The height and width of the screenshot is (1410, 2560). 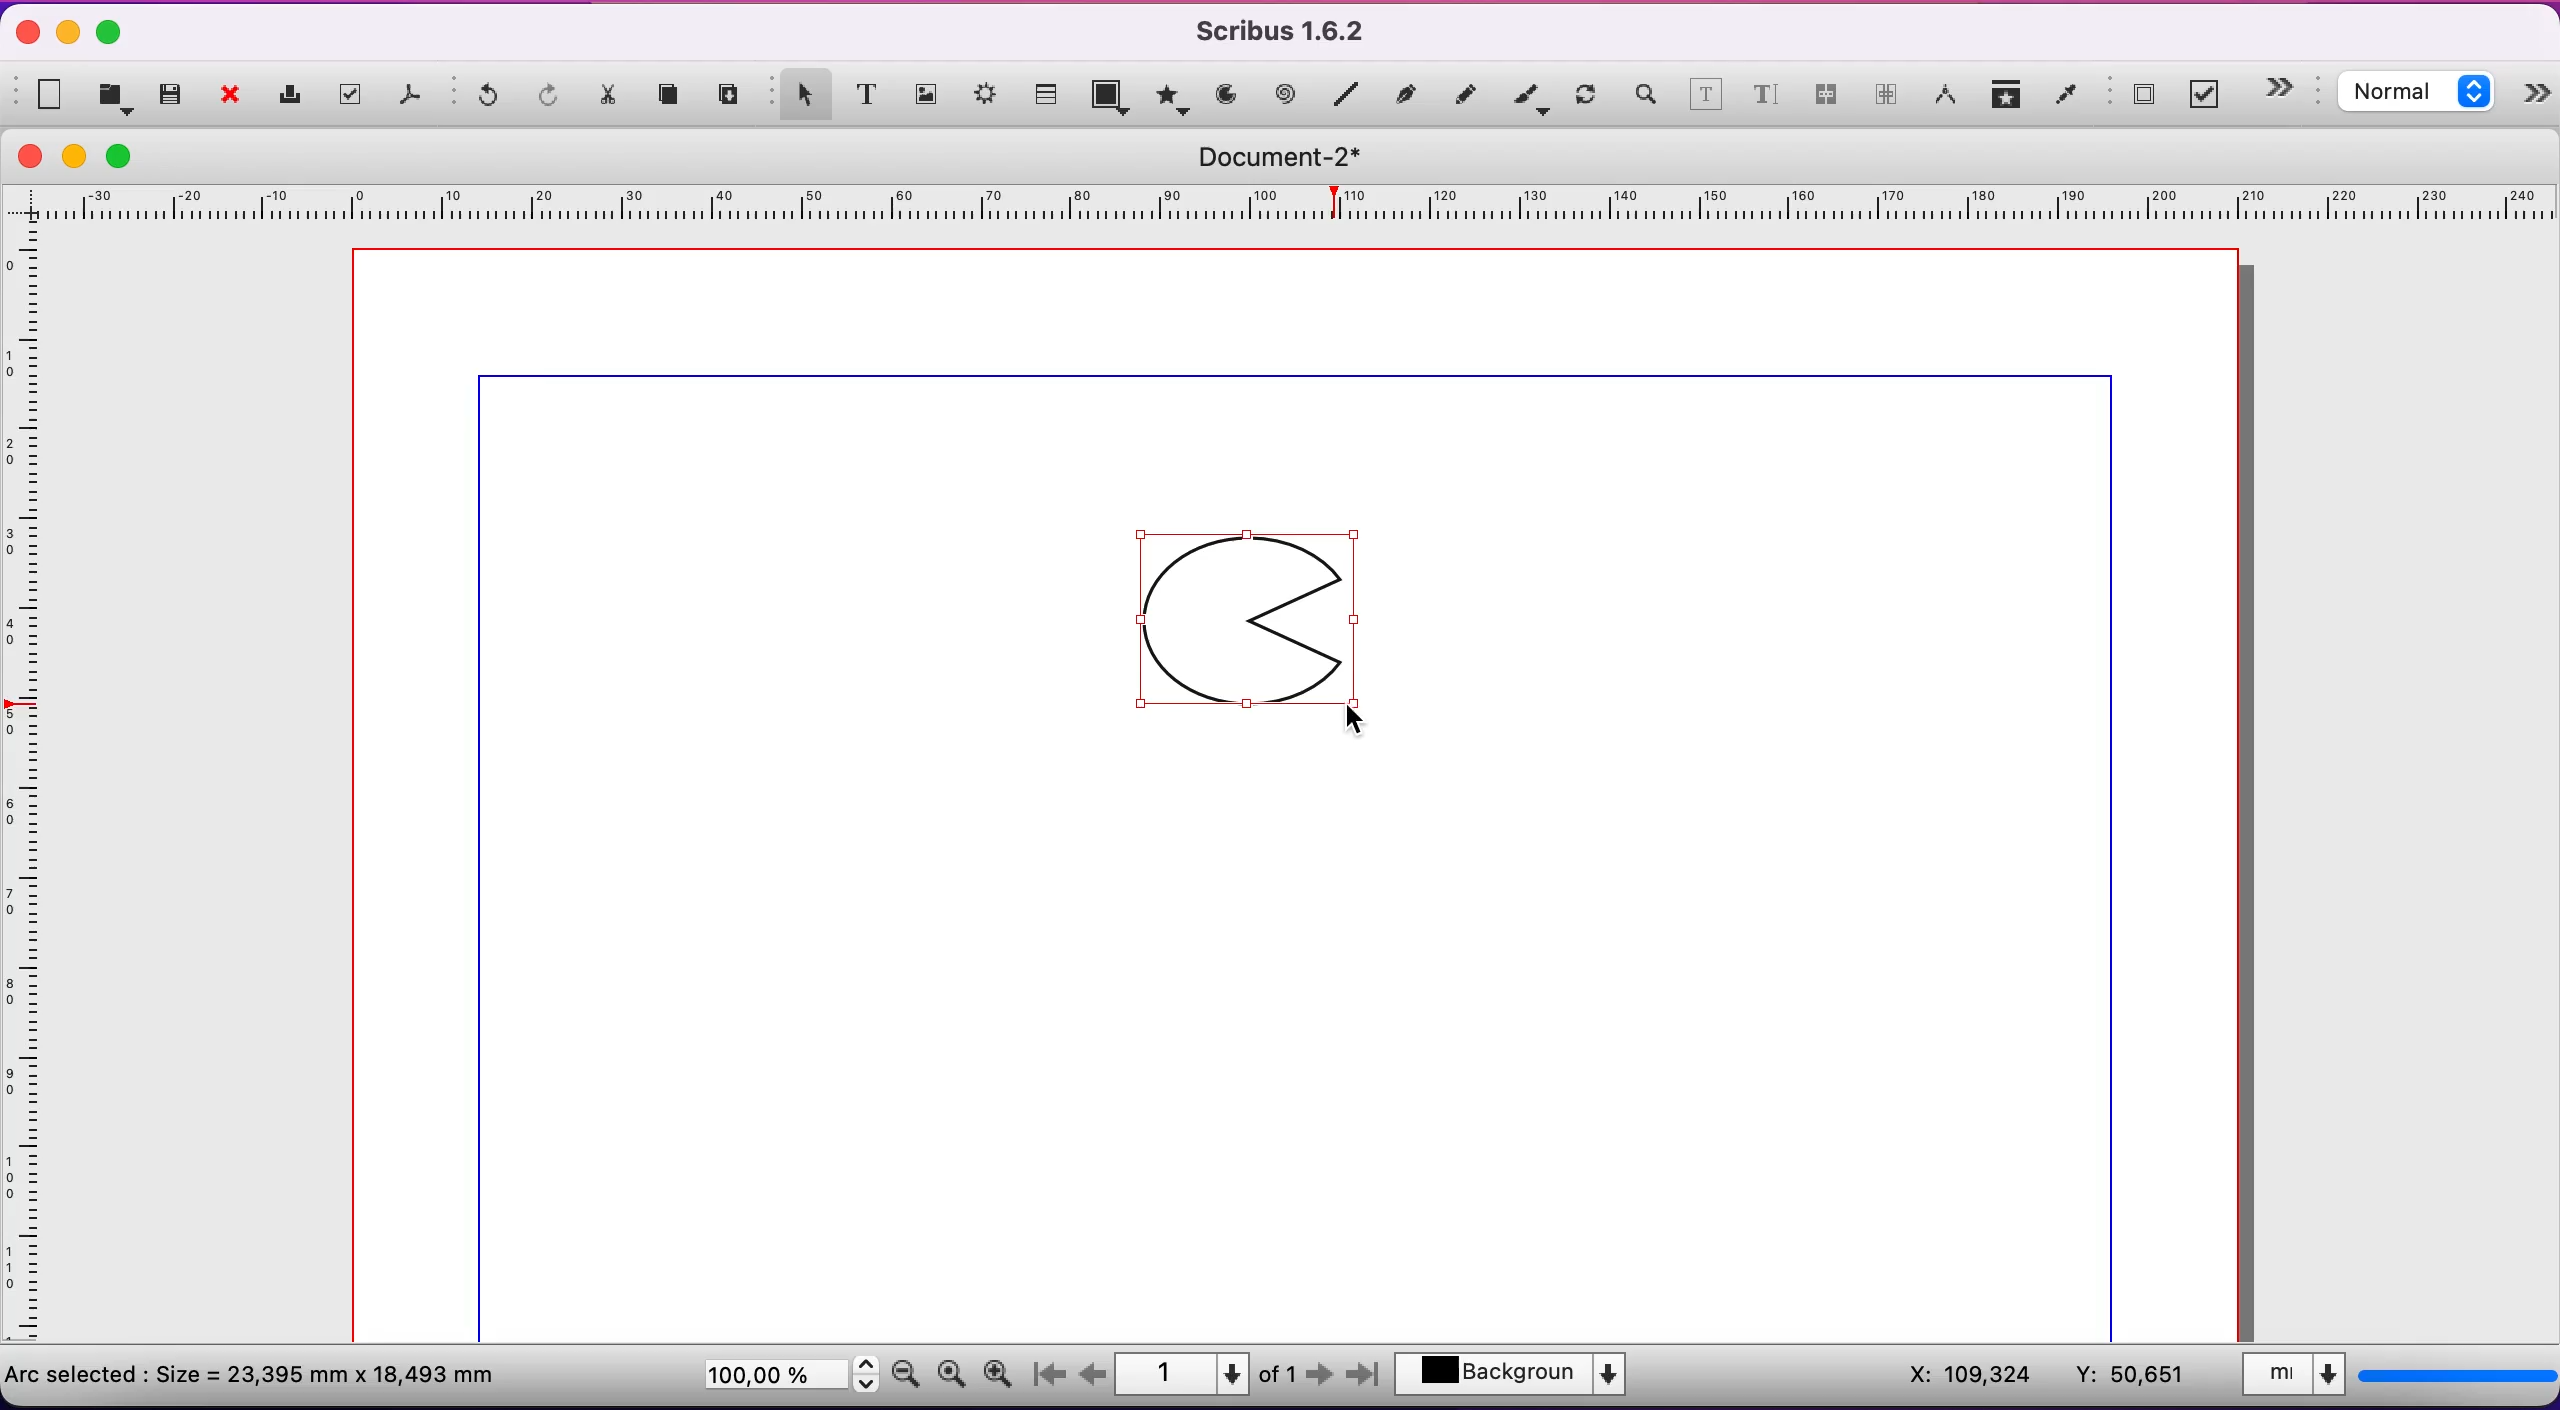 I want to click on export as pdf, so click(x=414, y=99).